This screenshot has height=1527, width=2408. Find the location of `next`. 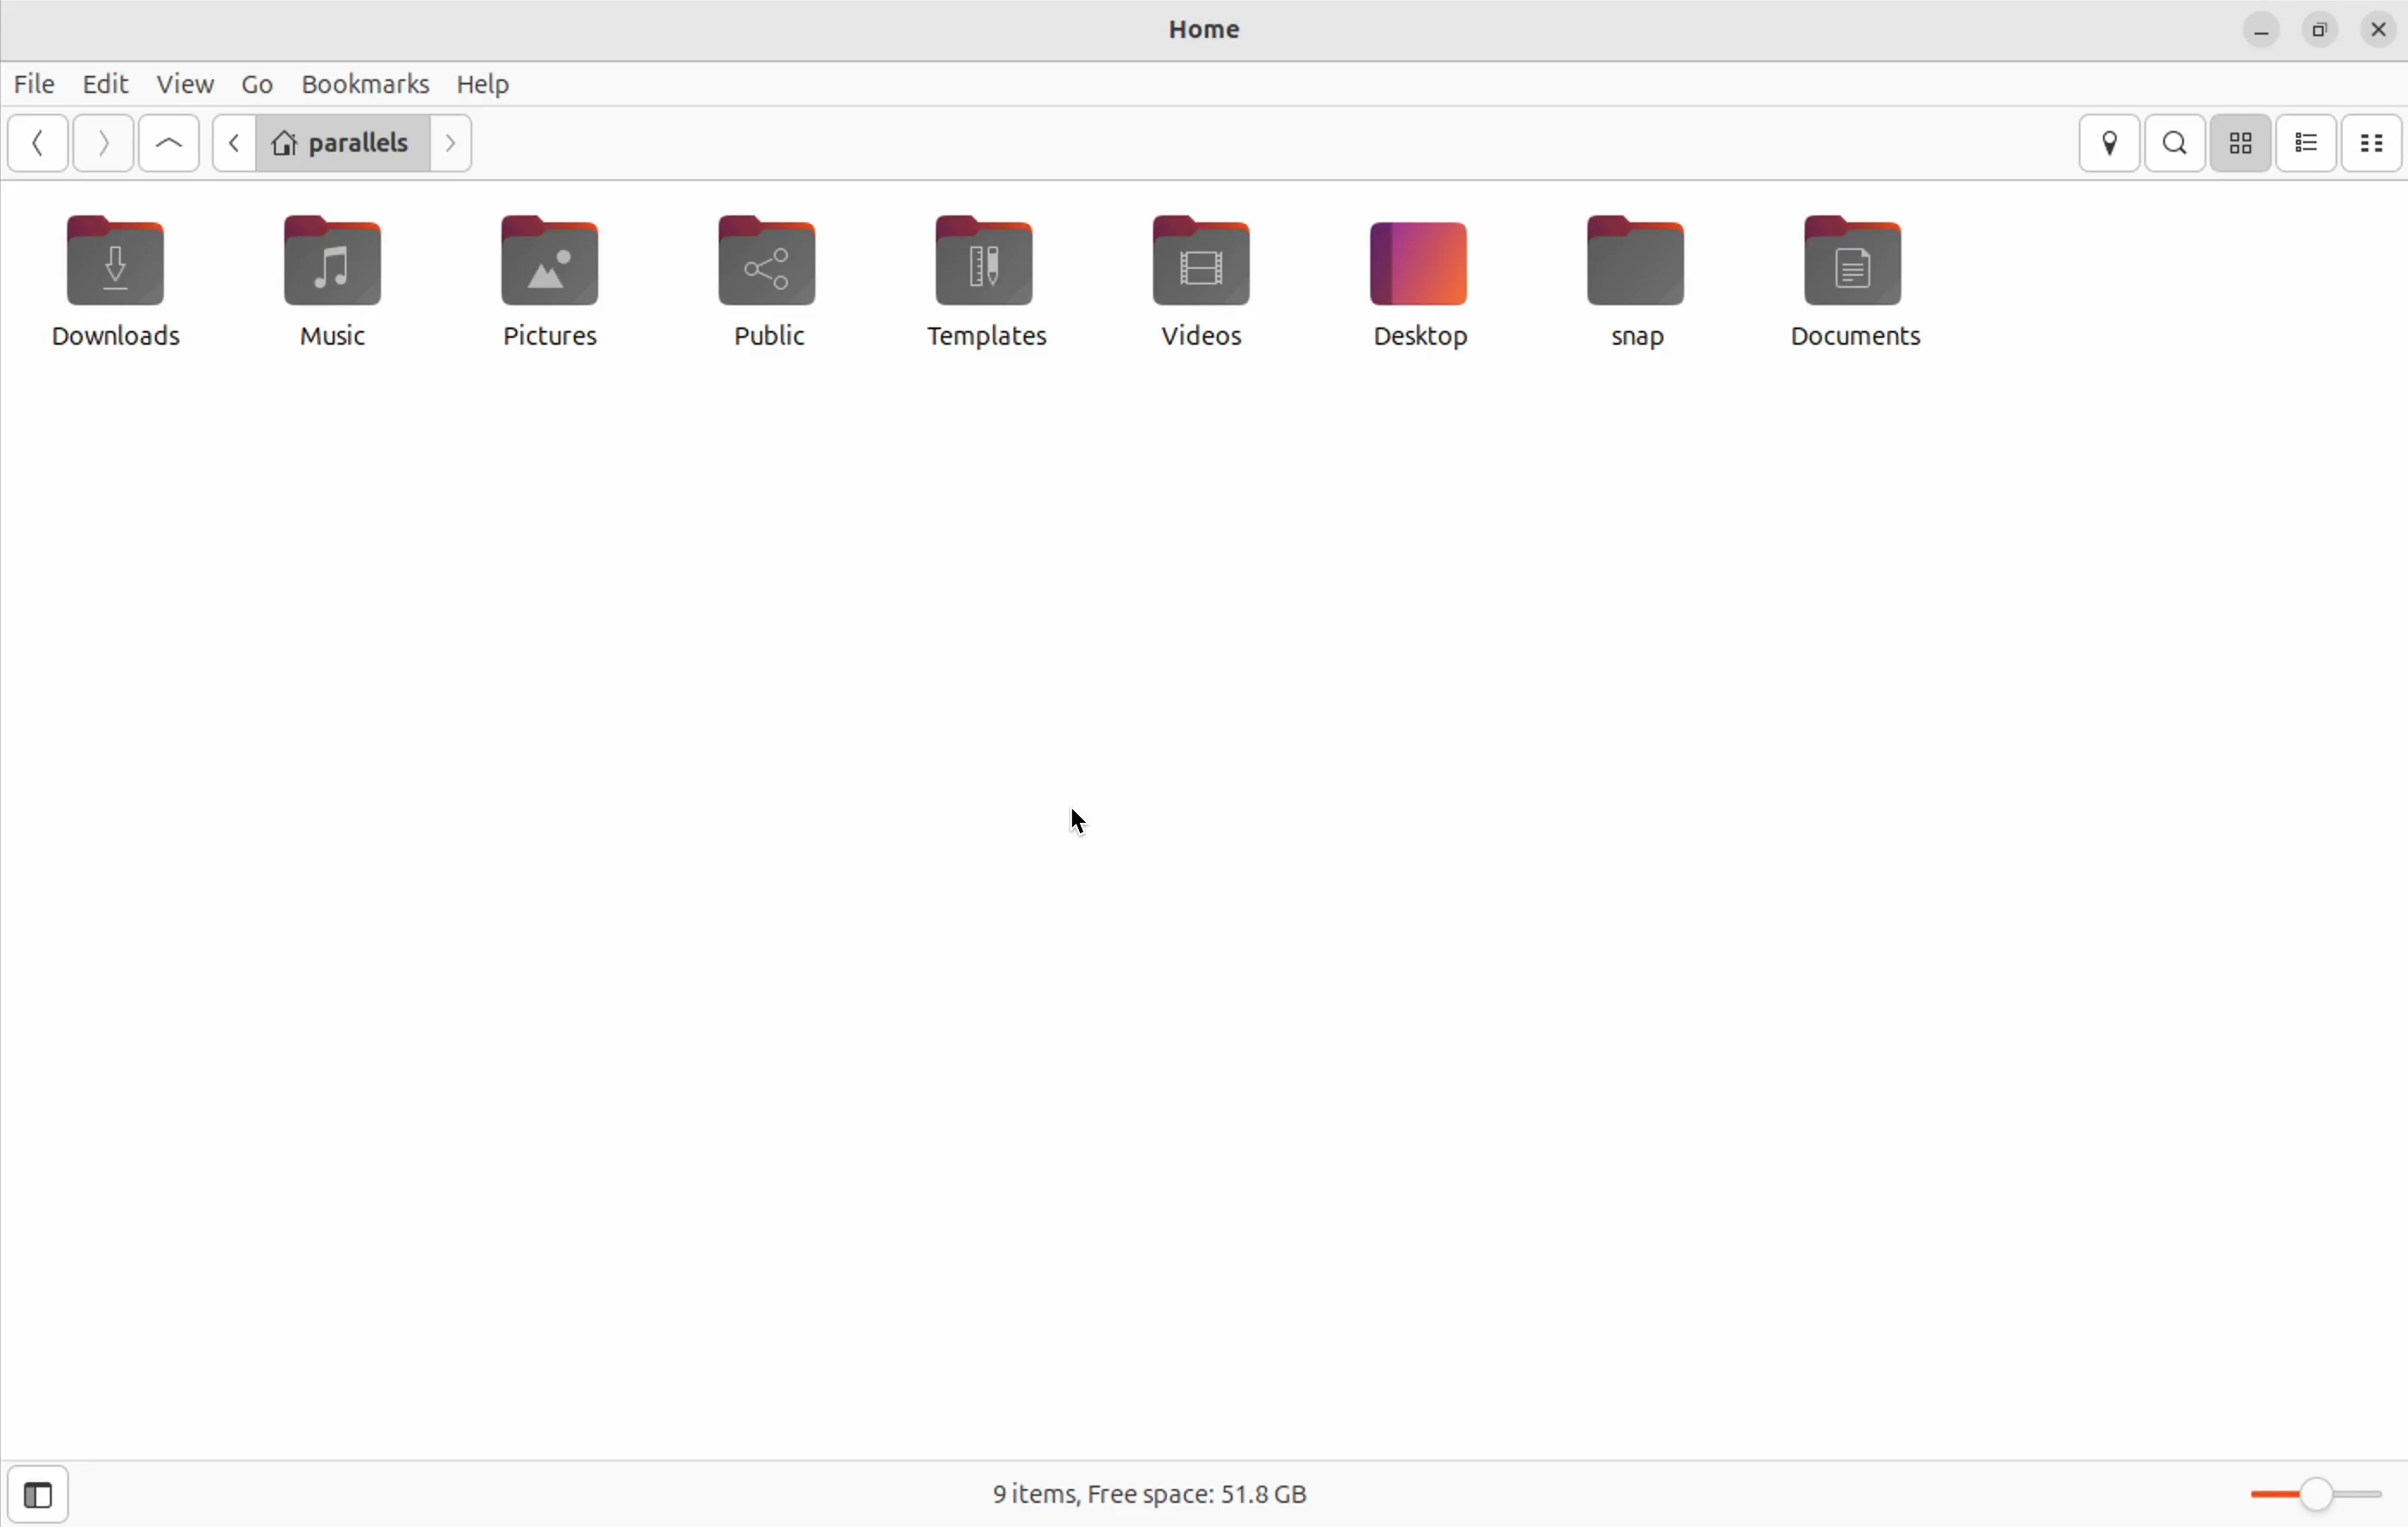

next is located at coordinates (101, 142).